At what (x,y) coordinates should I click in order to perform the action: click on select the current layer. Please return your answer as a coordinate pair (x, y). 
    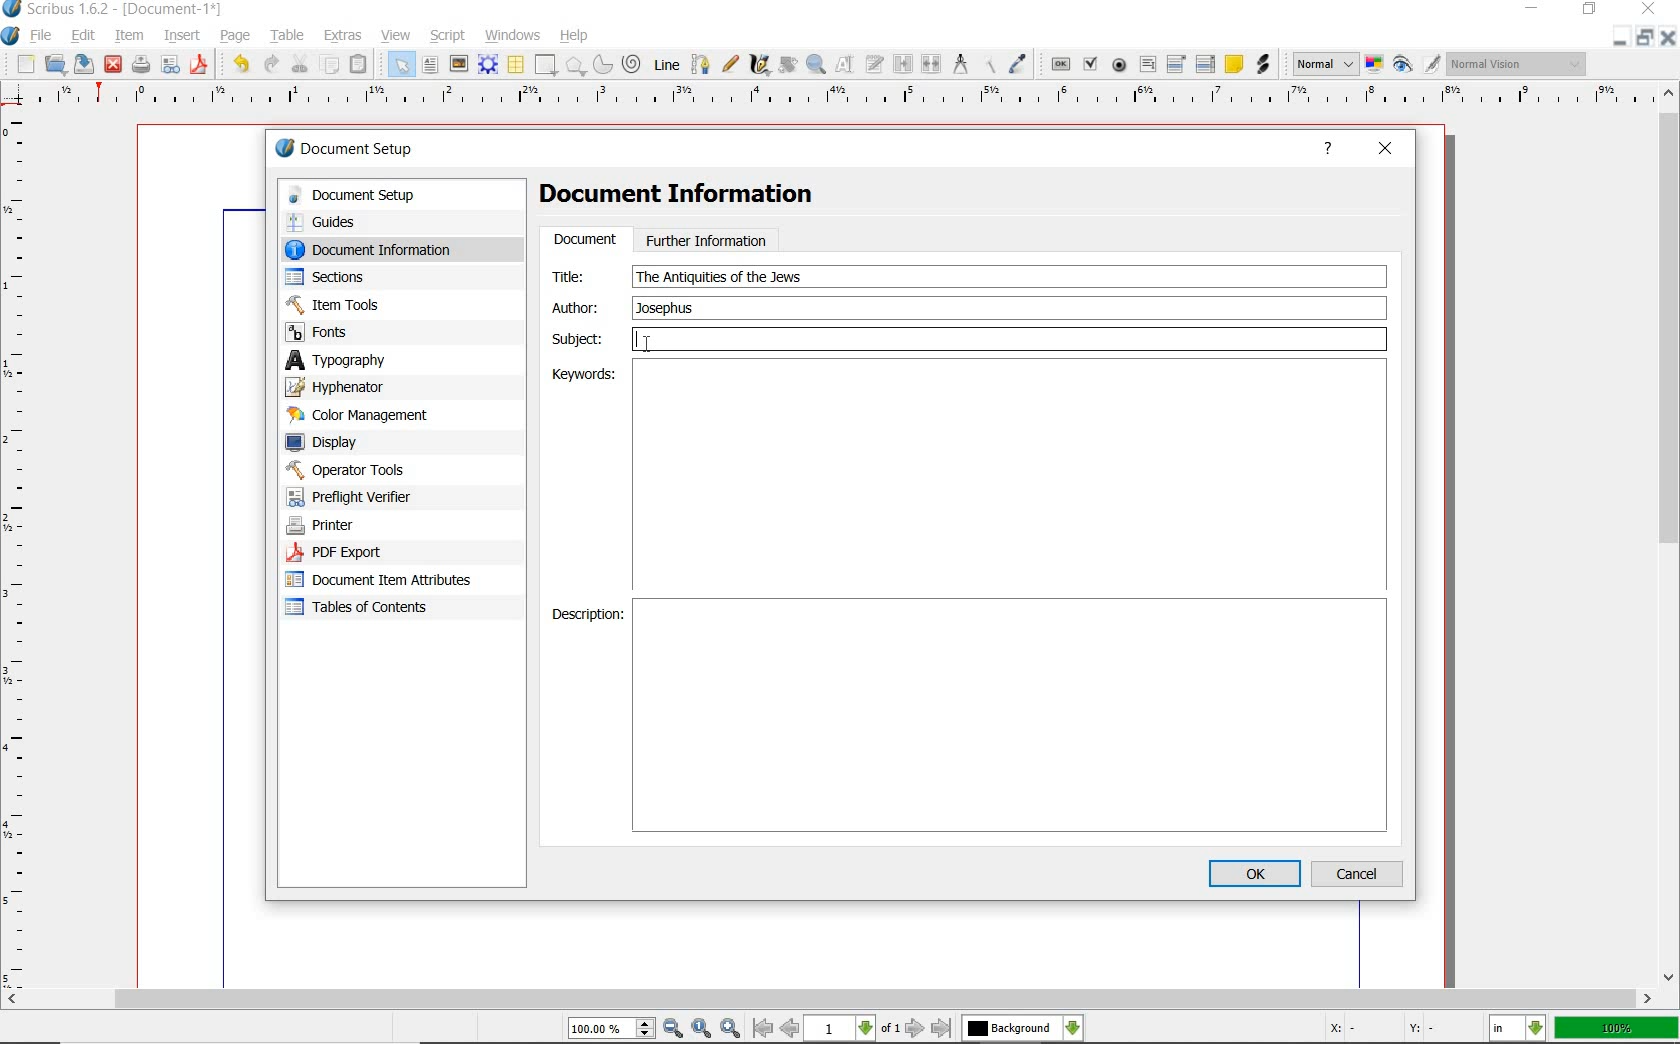
    Looking at the image, I should click on (1023, 1028).